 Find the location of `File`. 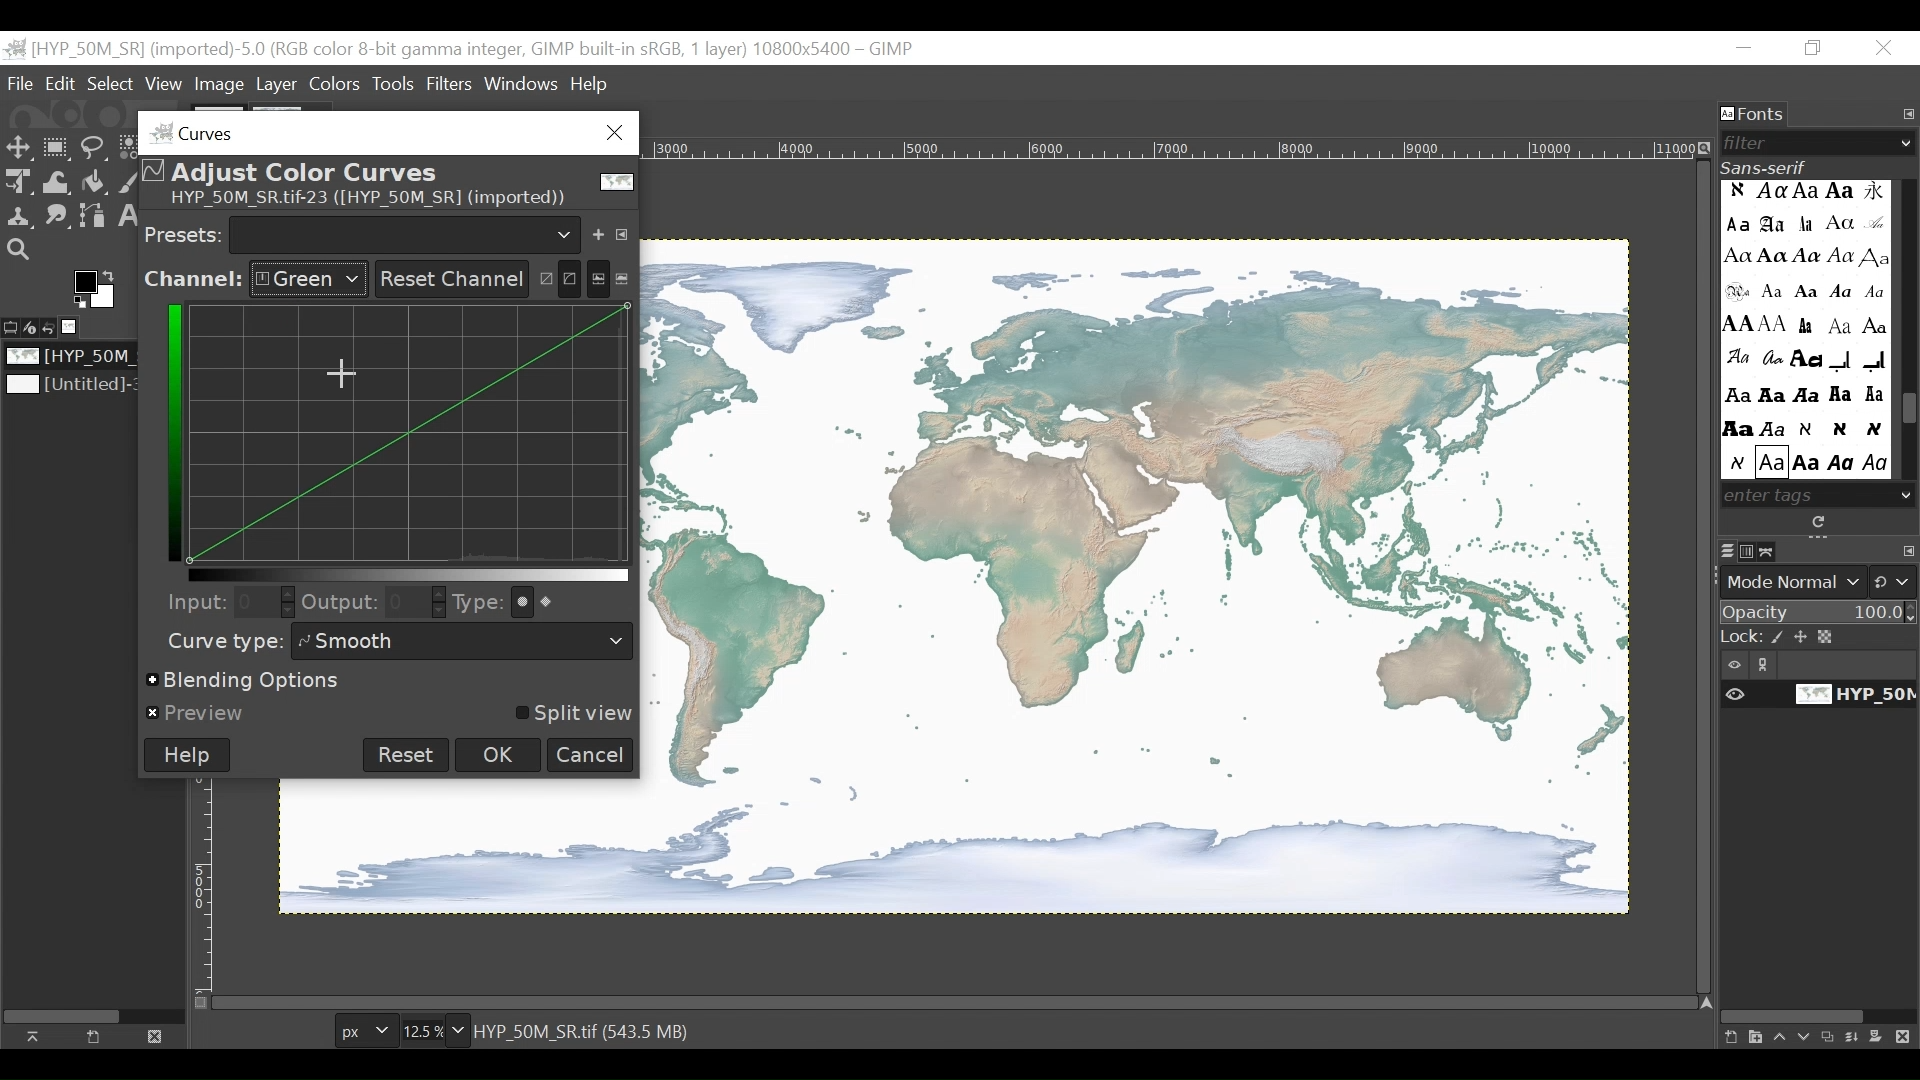

File is located at coordinates (23, 83).